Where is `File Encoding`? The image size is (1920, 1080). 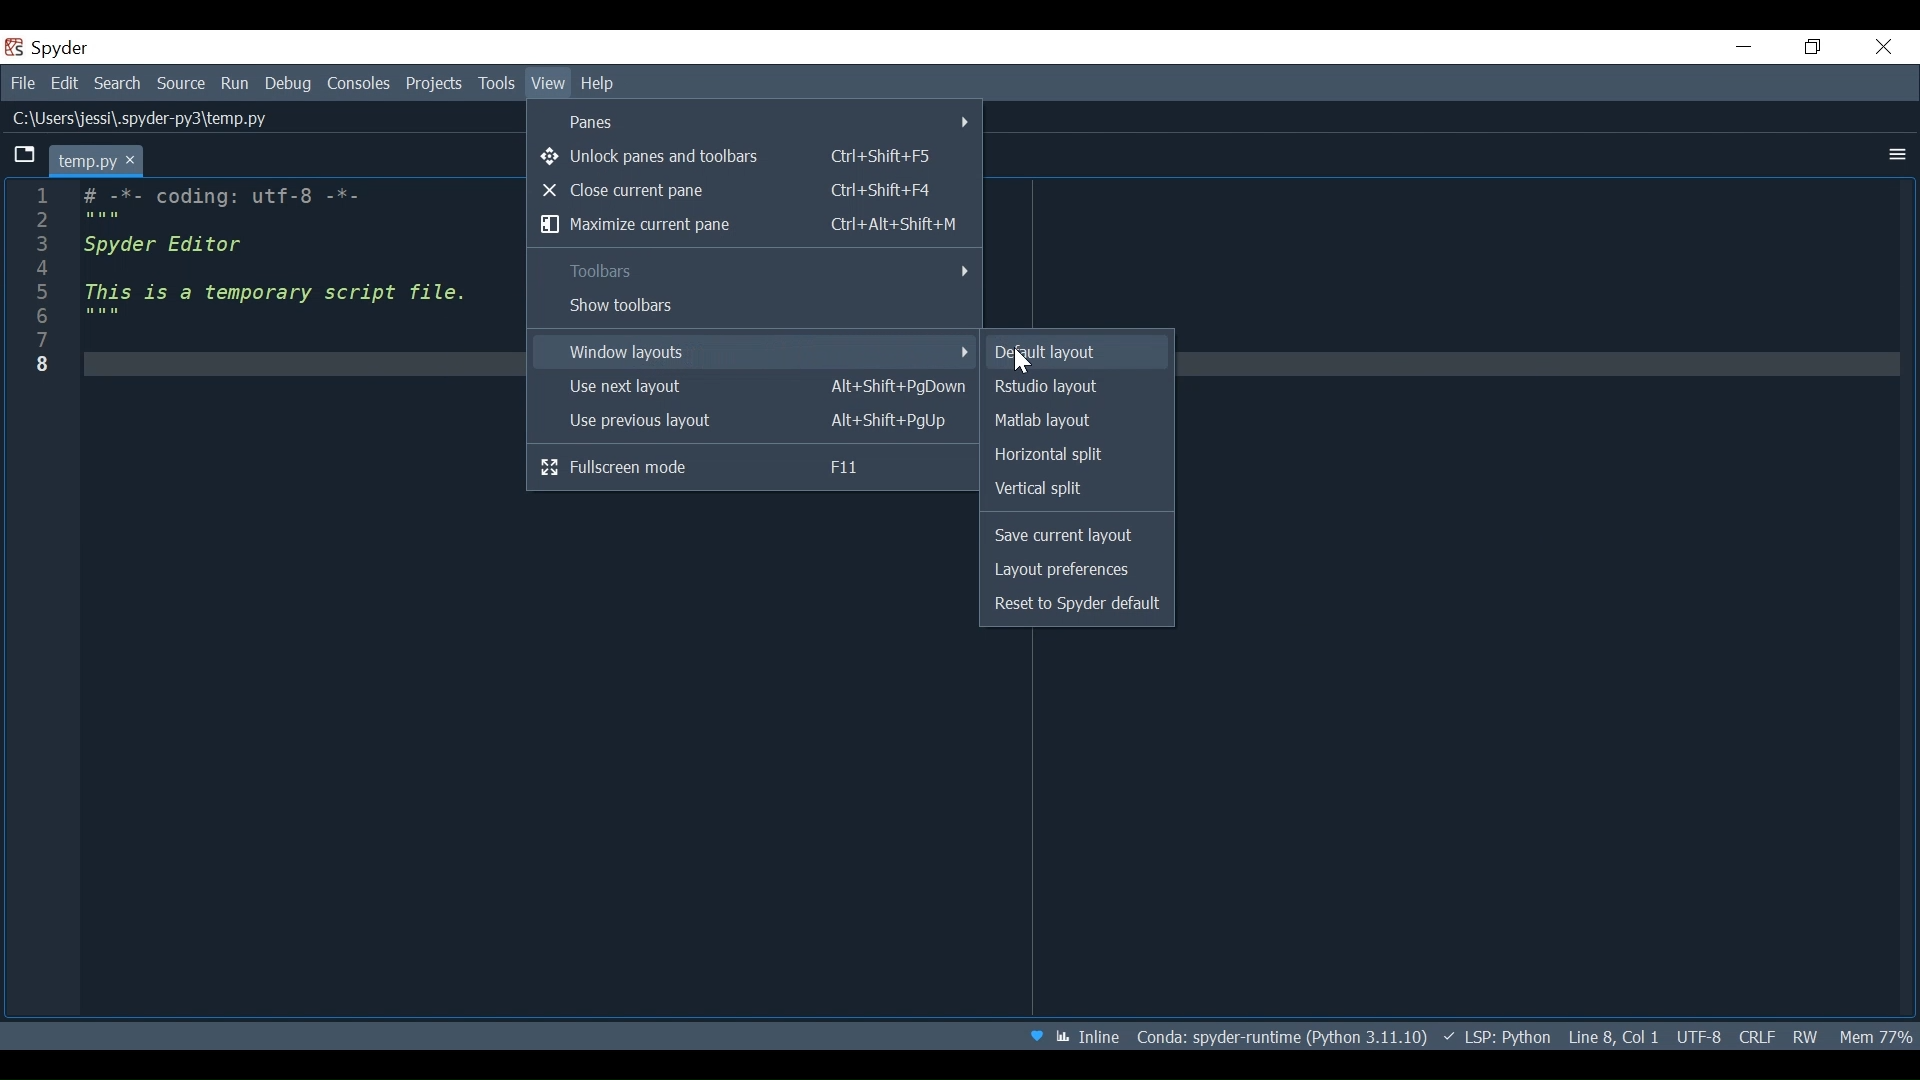 File Encoding is located at coordinates (1699, 1037).